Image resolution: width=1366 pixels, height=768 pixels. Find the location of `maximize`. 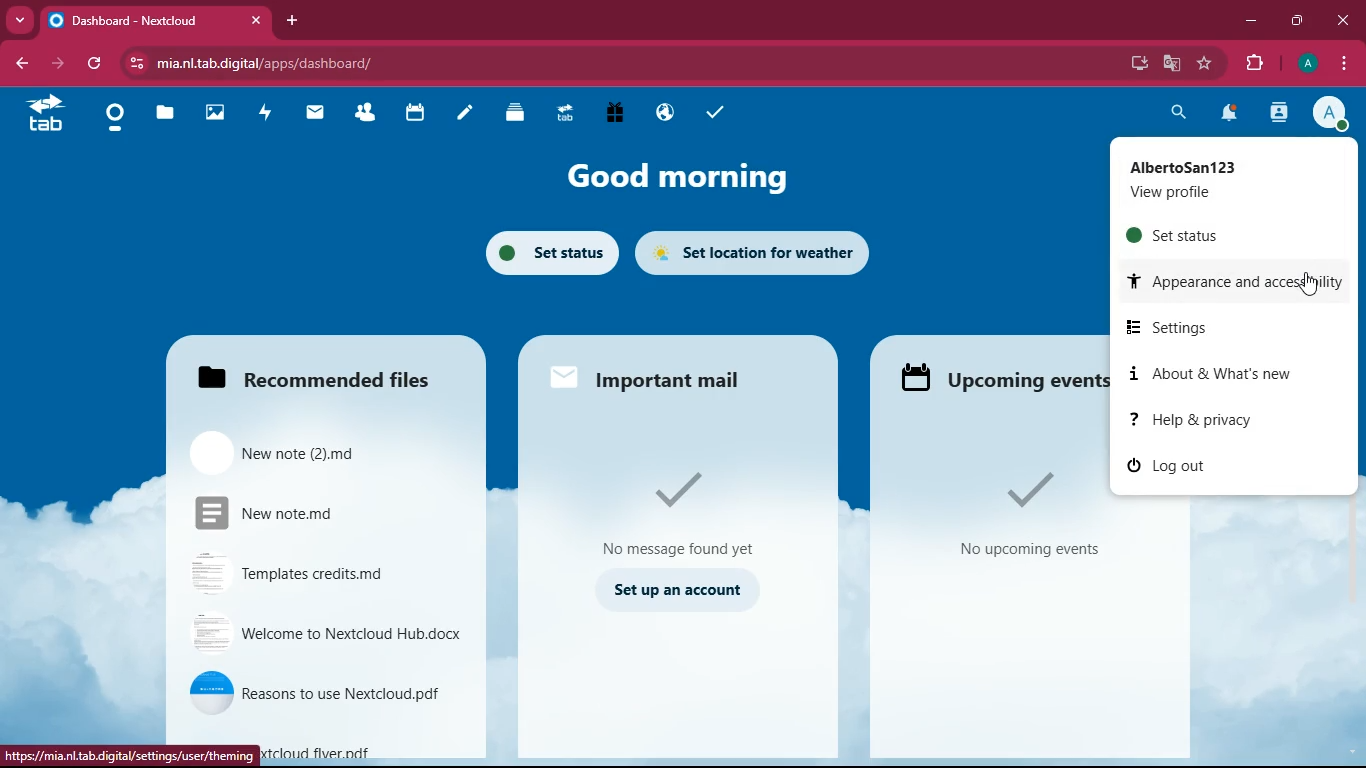

maximize is located at coordinates (1295, 21).